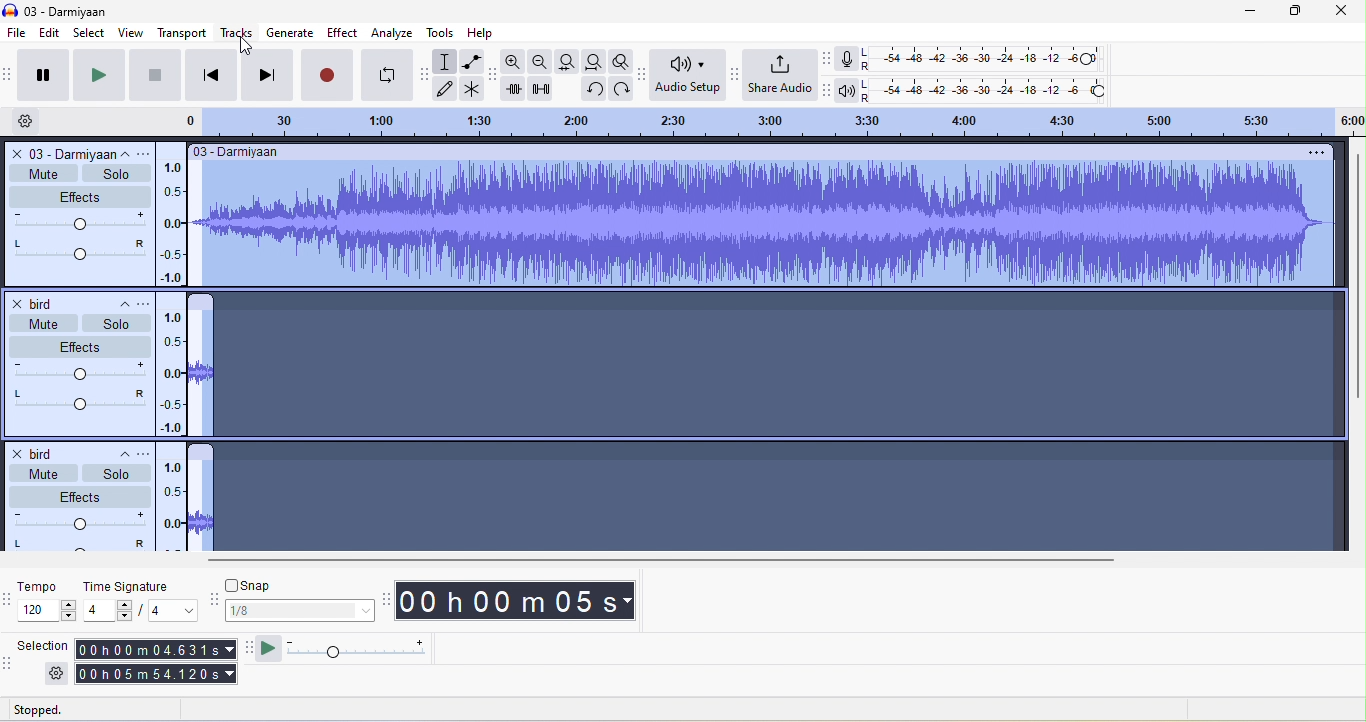  What do you see at coordinates (1355, 280) in the screenshot?
I see `vertical scroll bar` at bounding box center [1355, 280].